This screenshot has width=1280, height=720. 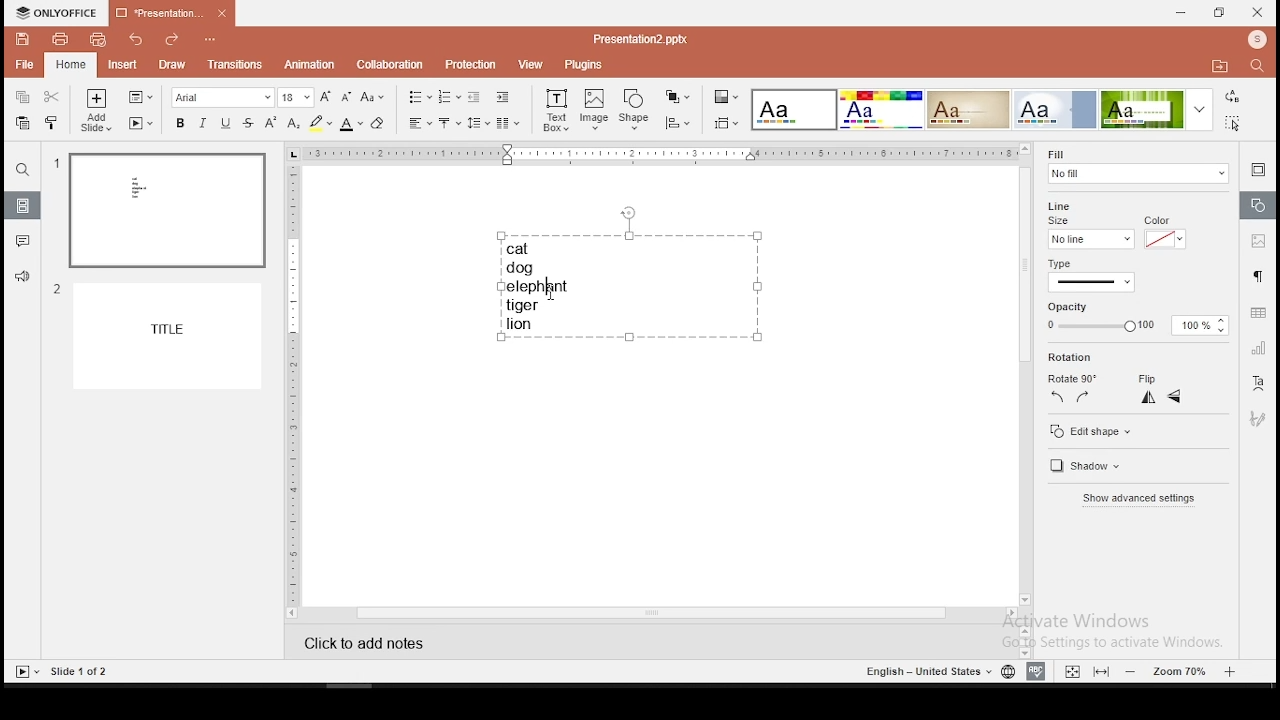 I want to click on columns, so click(x=506, y=122).